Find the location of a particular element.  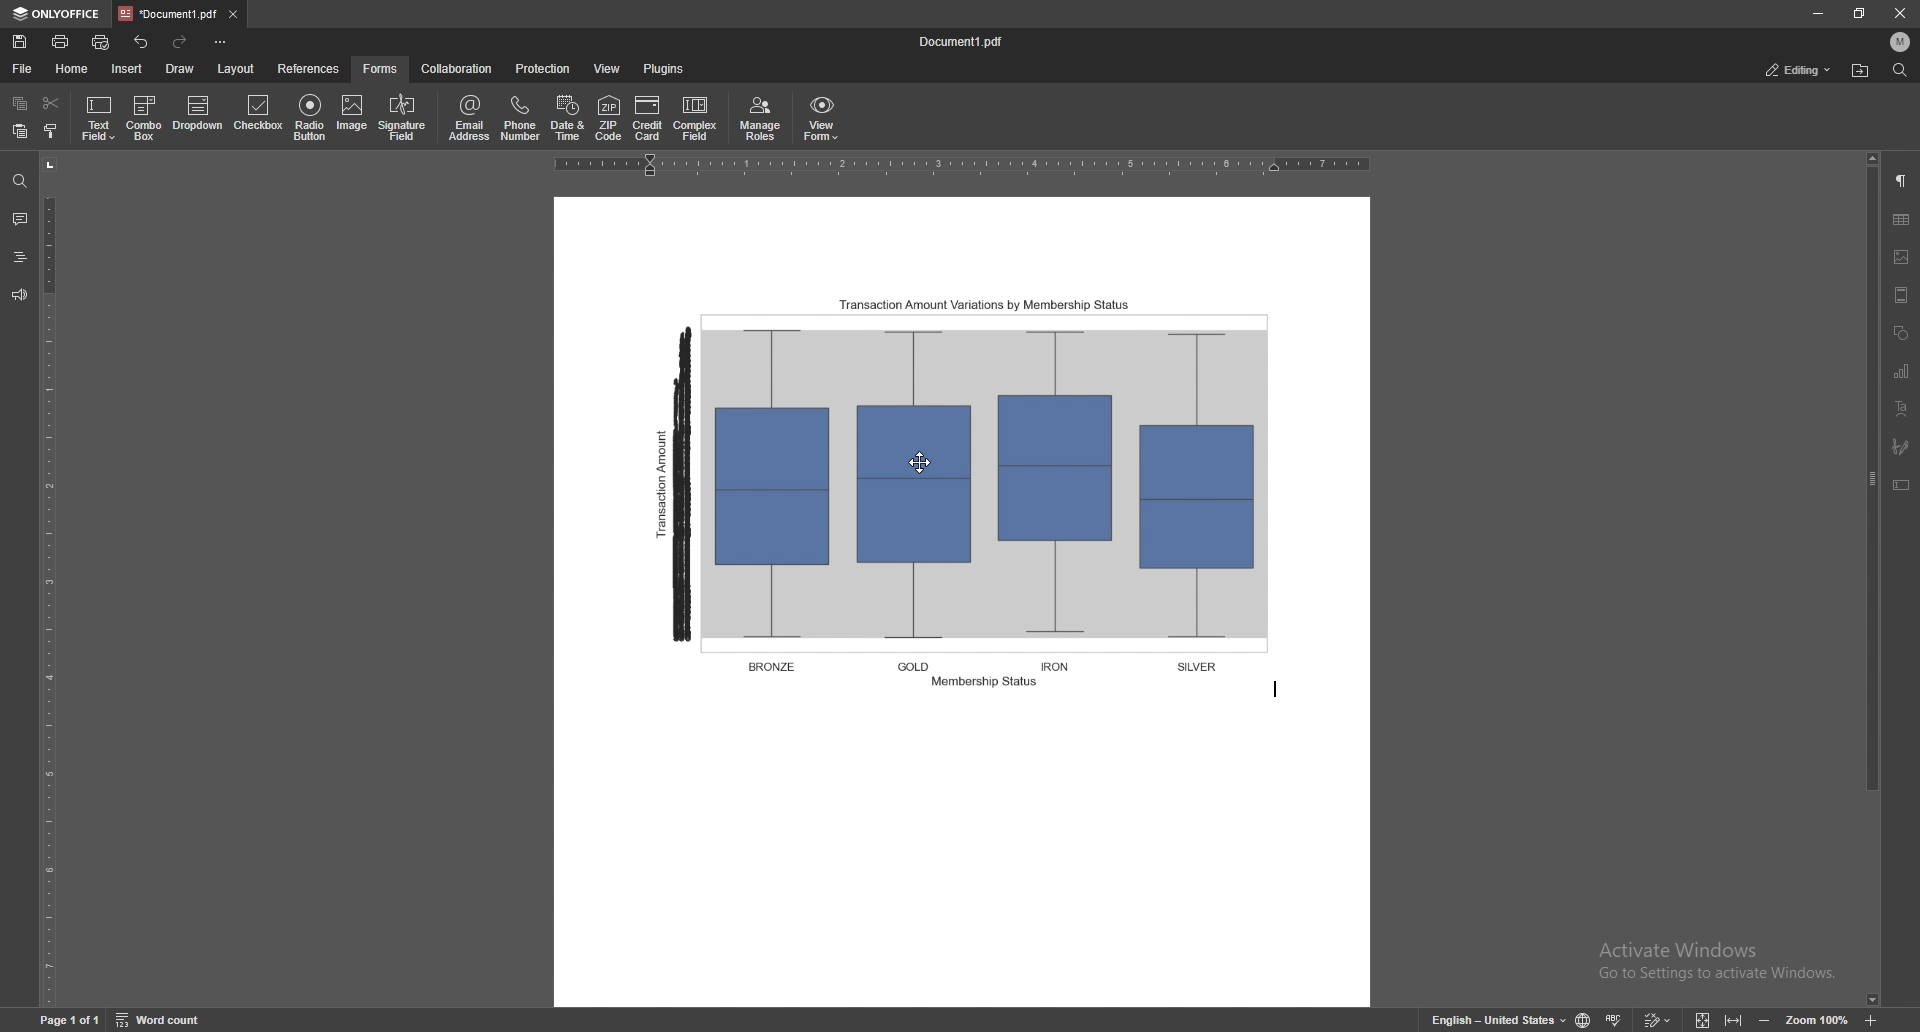

customize toolbar is located at coordinates (219, 42).